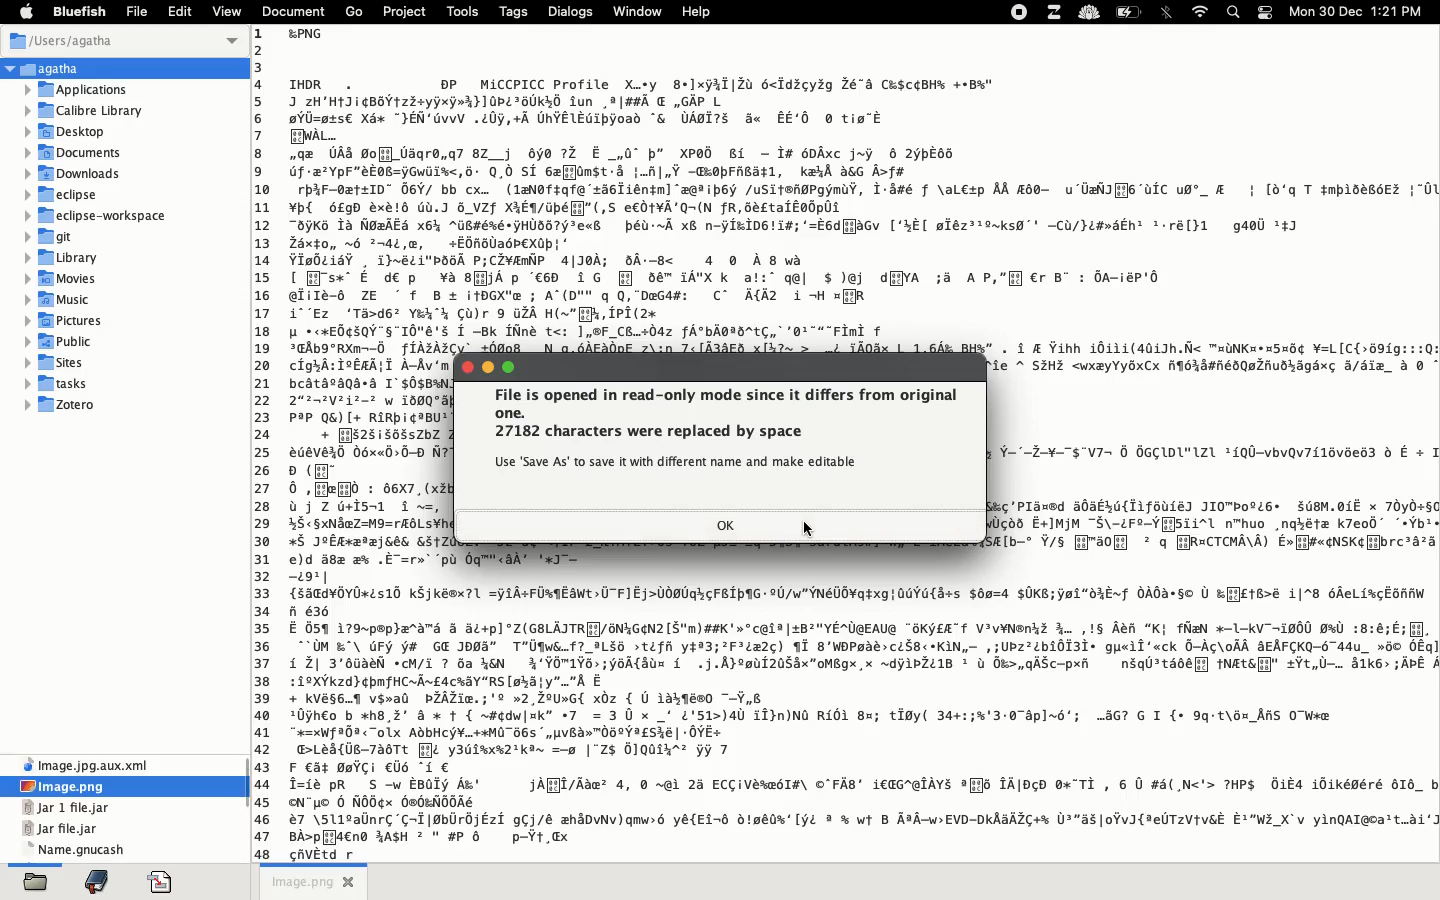  I want to click on applications, so click(75, 90).